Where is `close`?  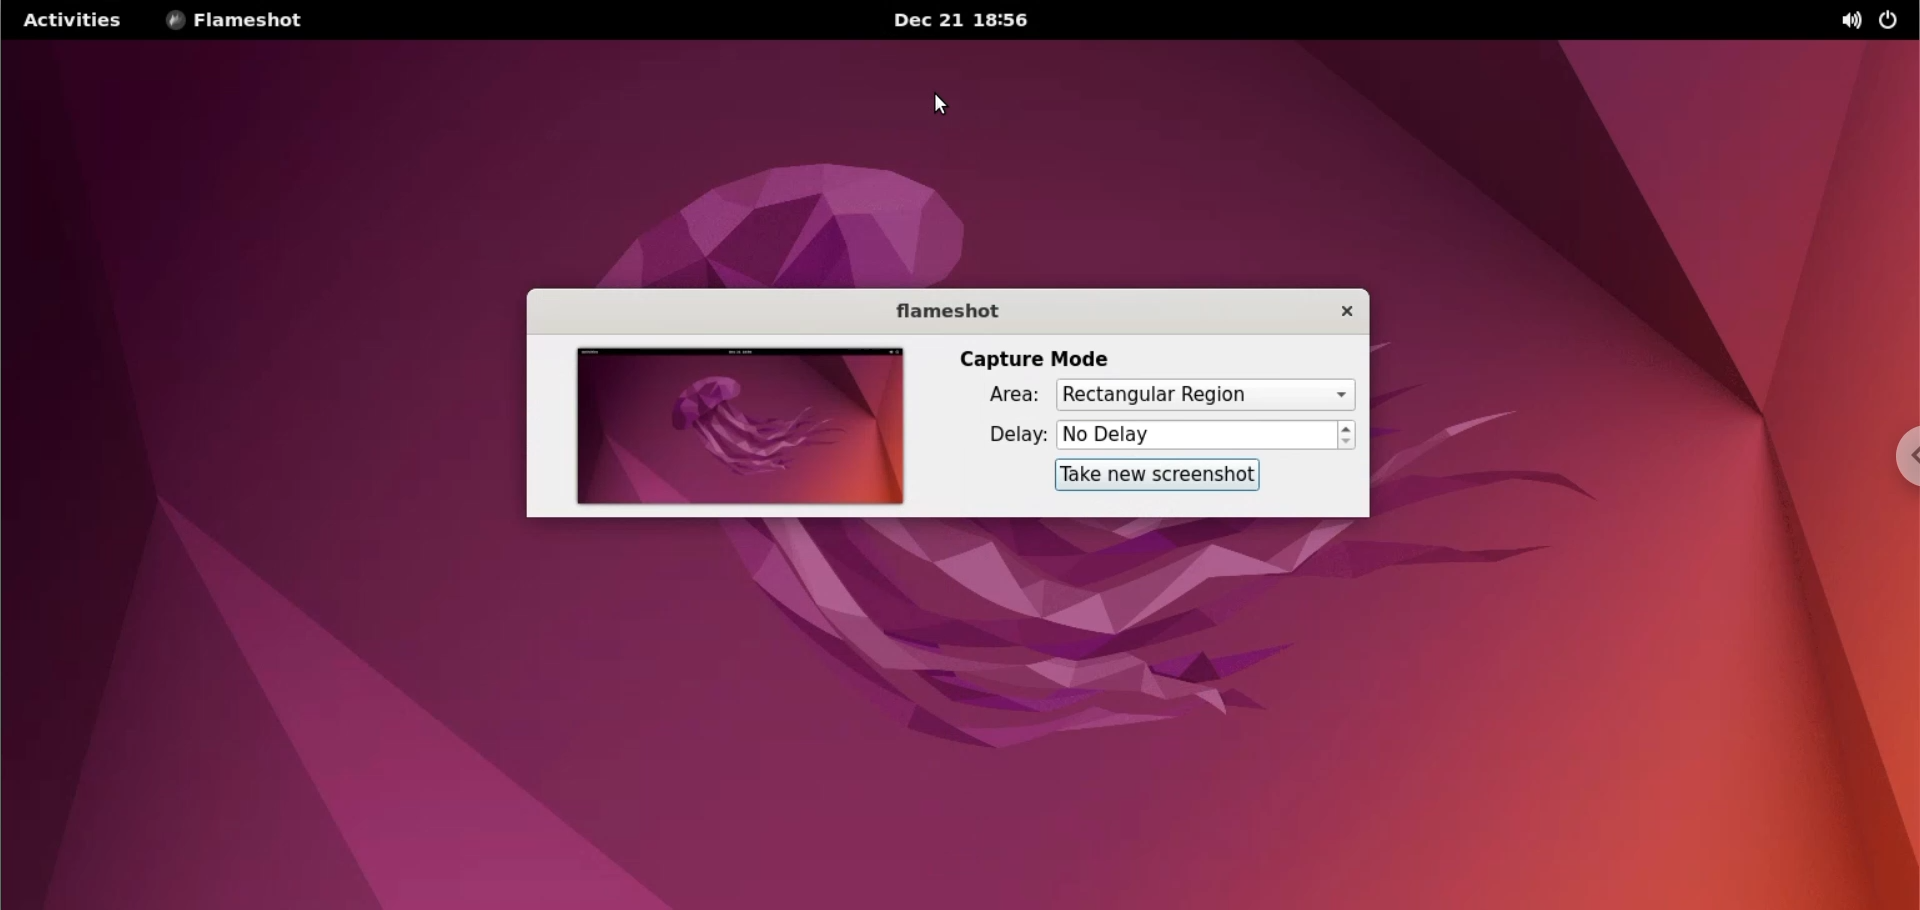
close is located at coordinates (1337, 311).